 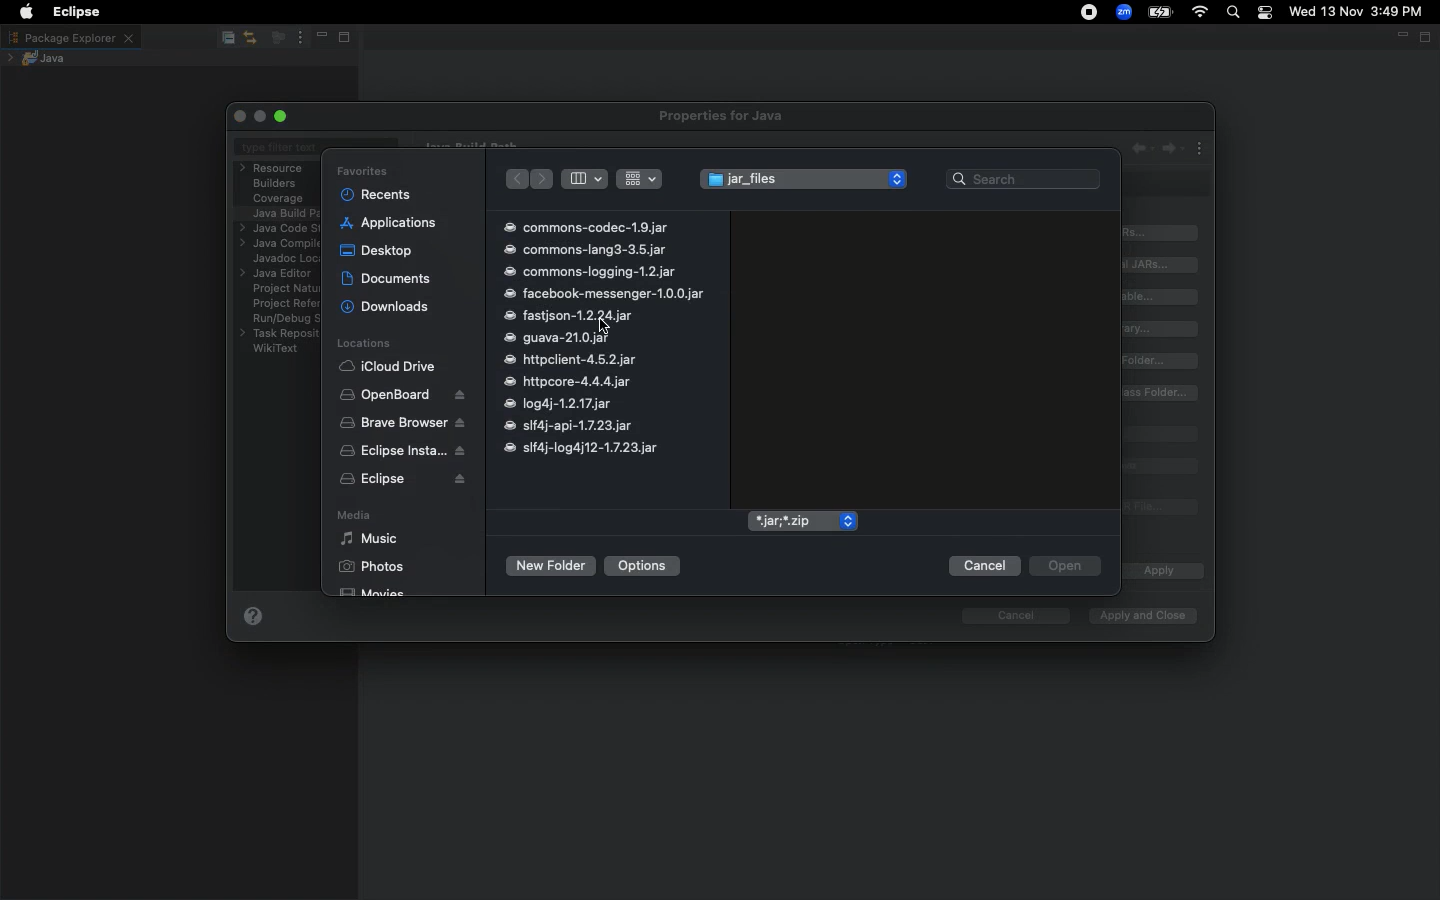 I want to click on Migrate JAR file, so click(x=1158, y=509).